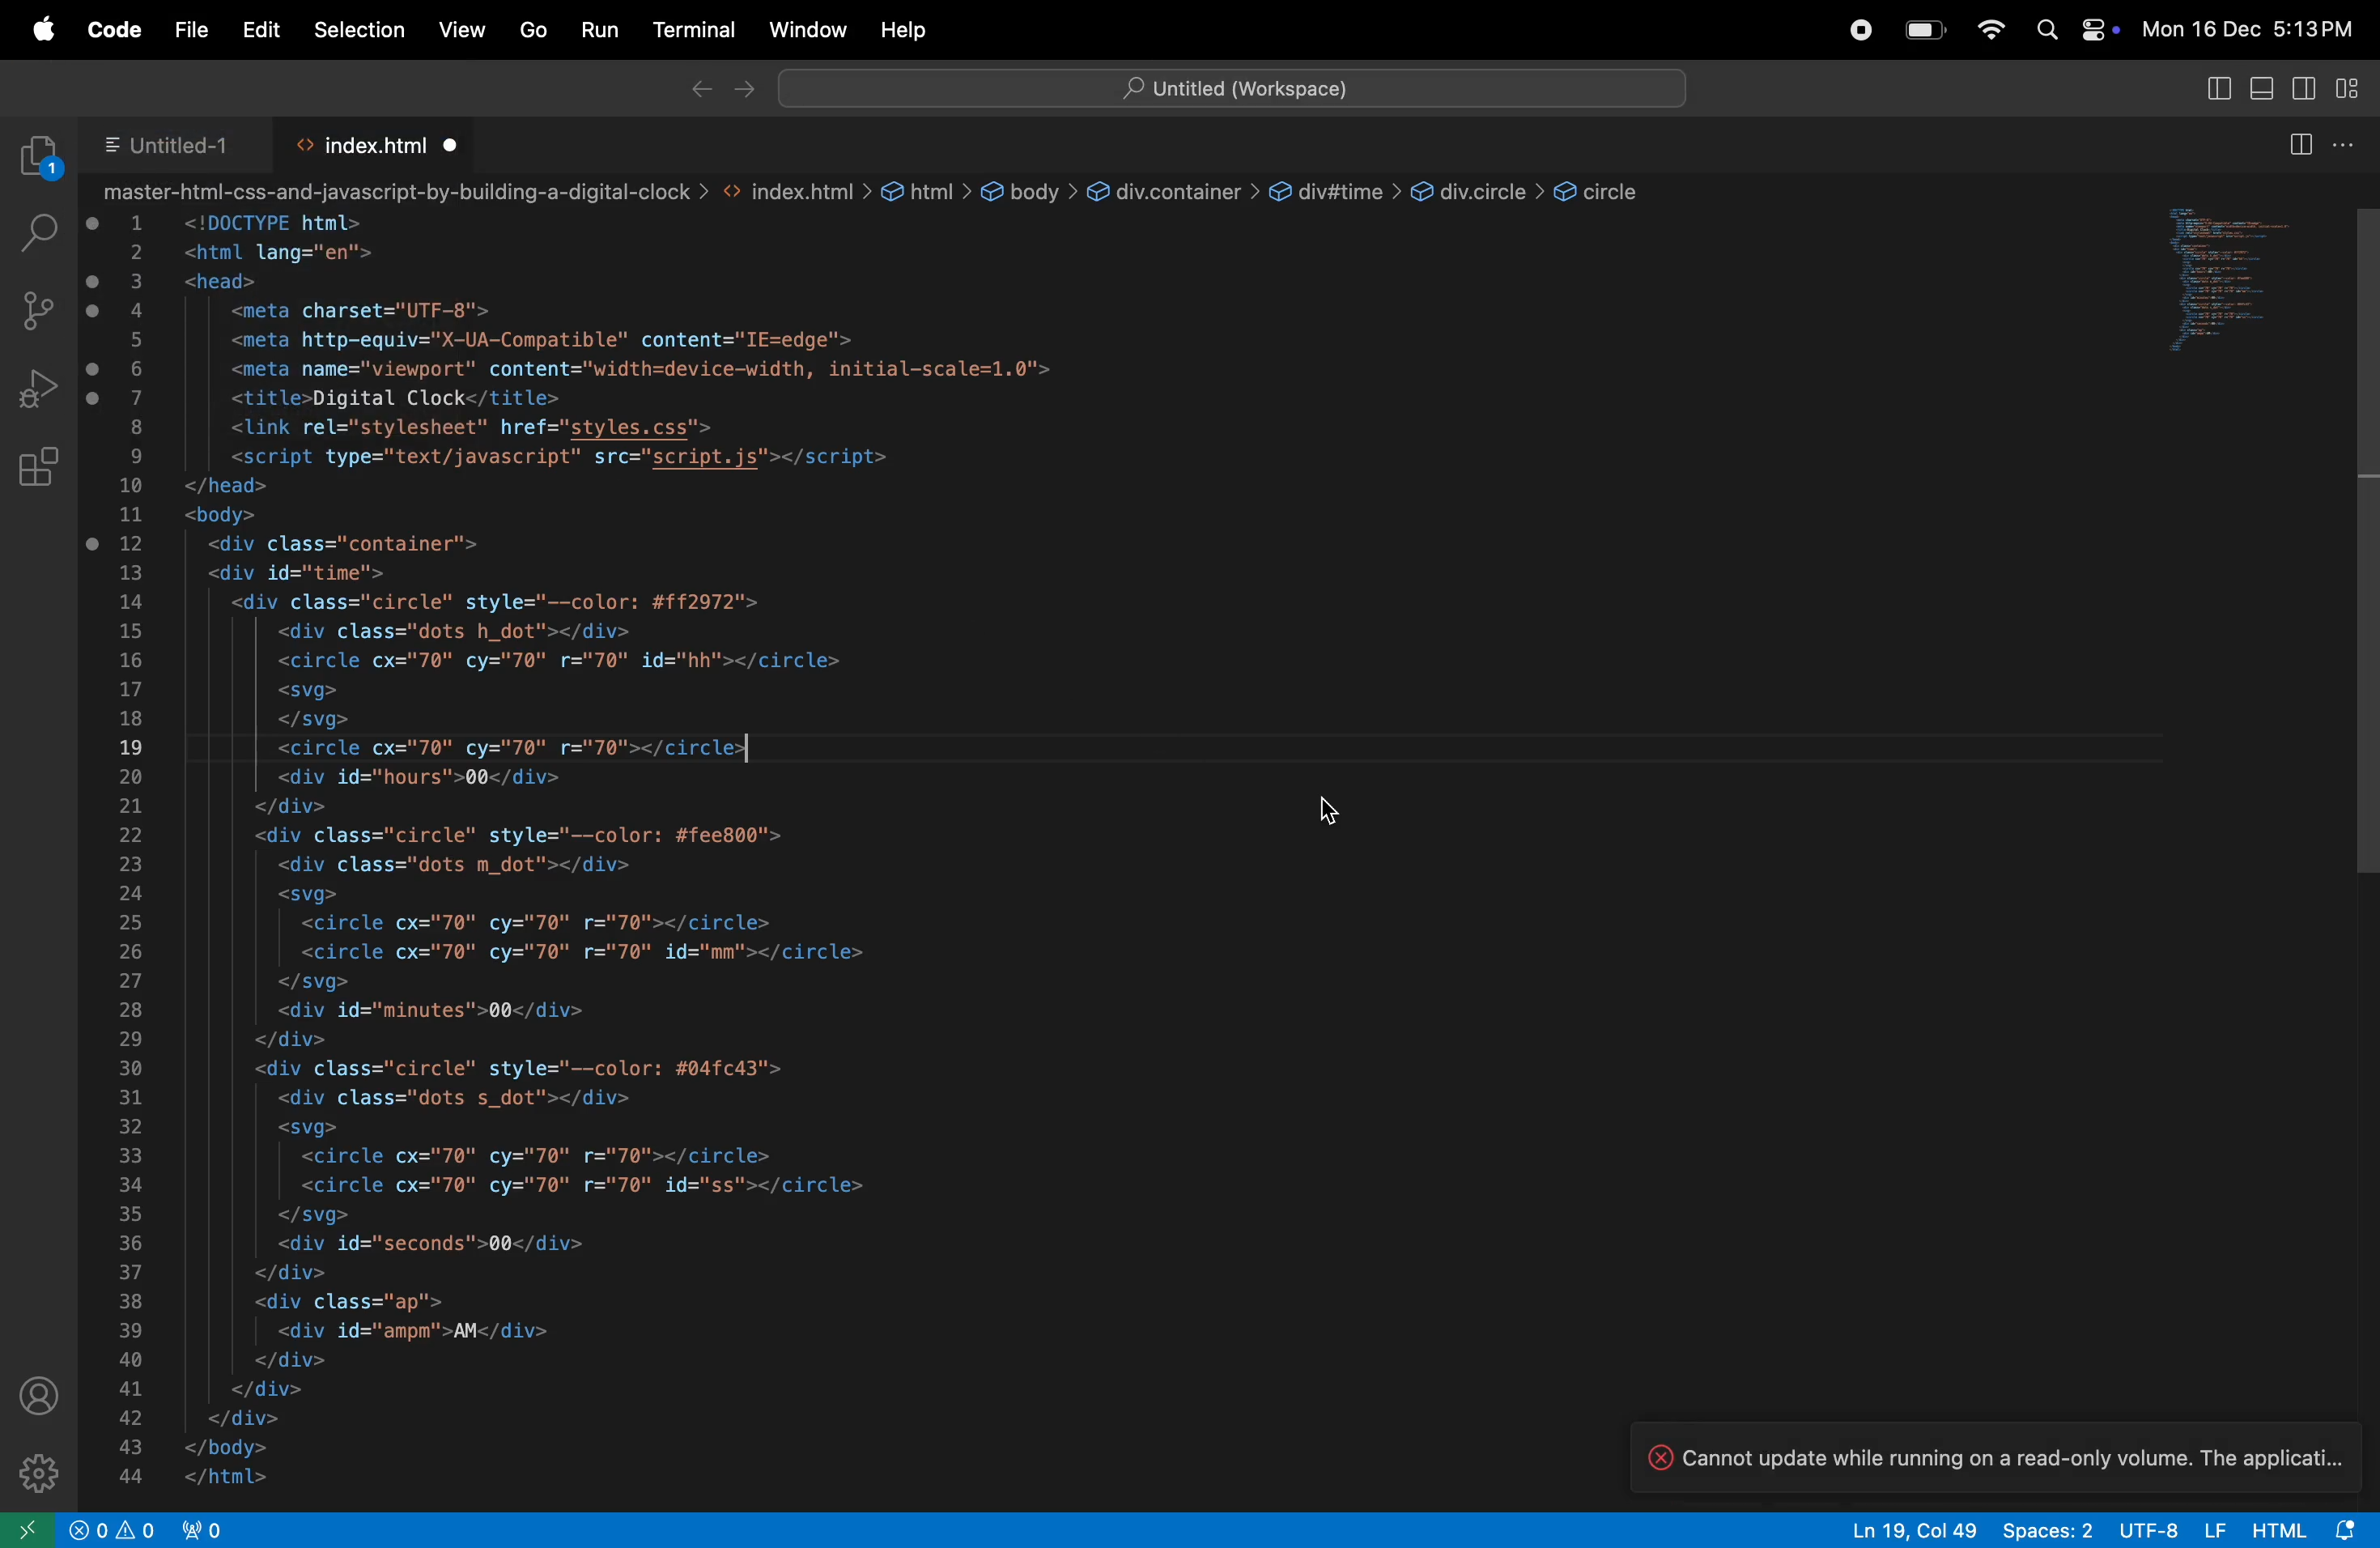  I want to click on file, so click(185, 31).